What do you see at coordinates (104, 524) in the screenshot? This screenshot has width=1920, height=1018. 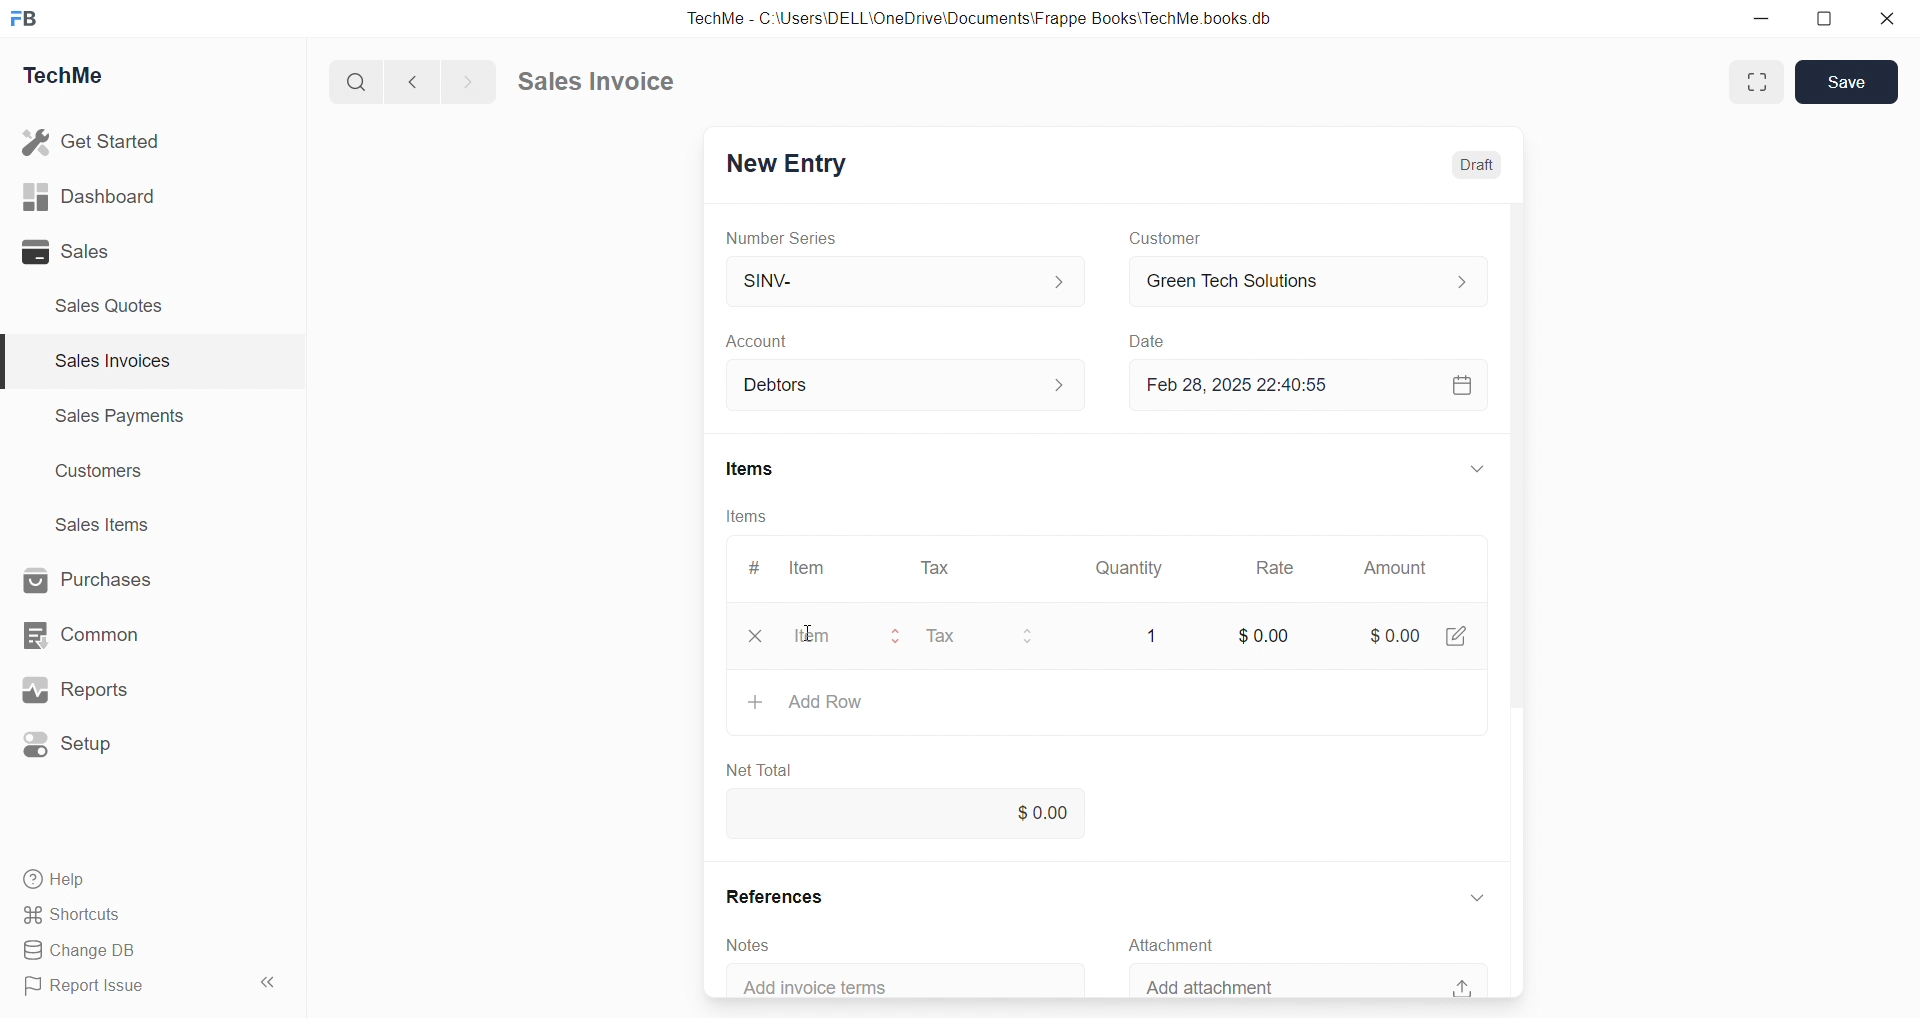 I see `Sales items` at bounding box center [104, 524].